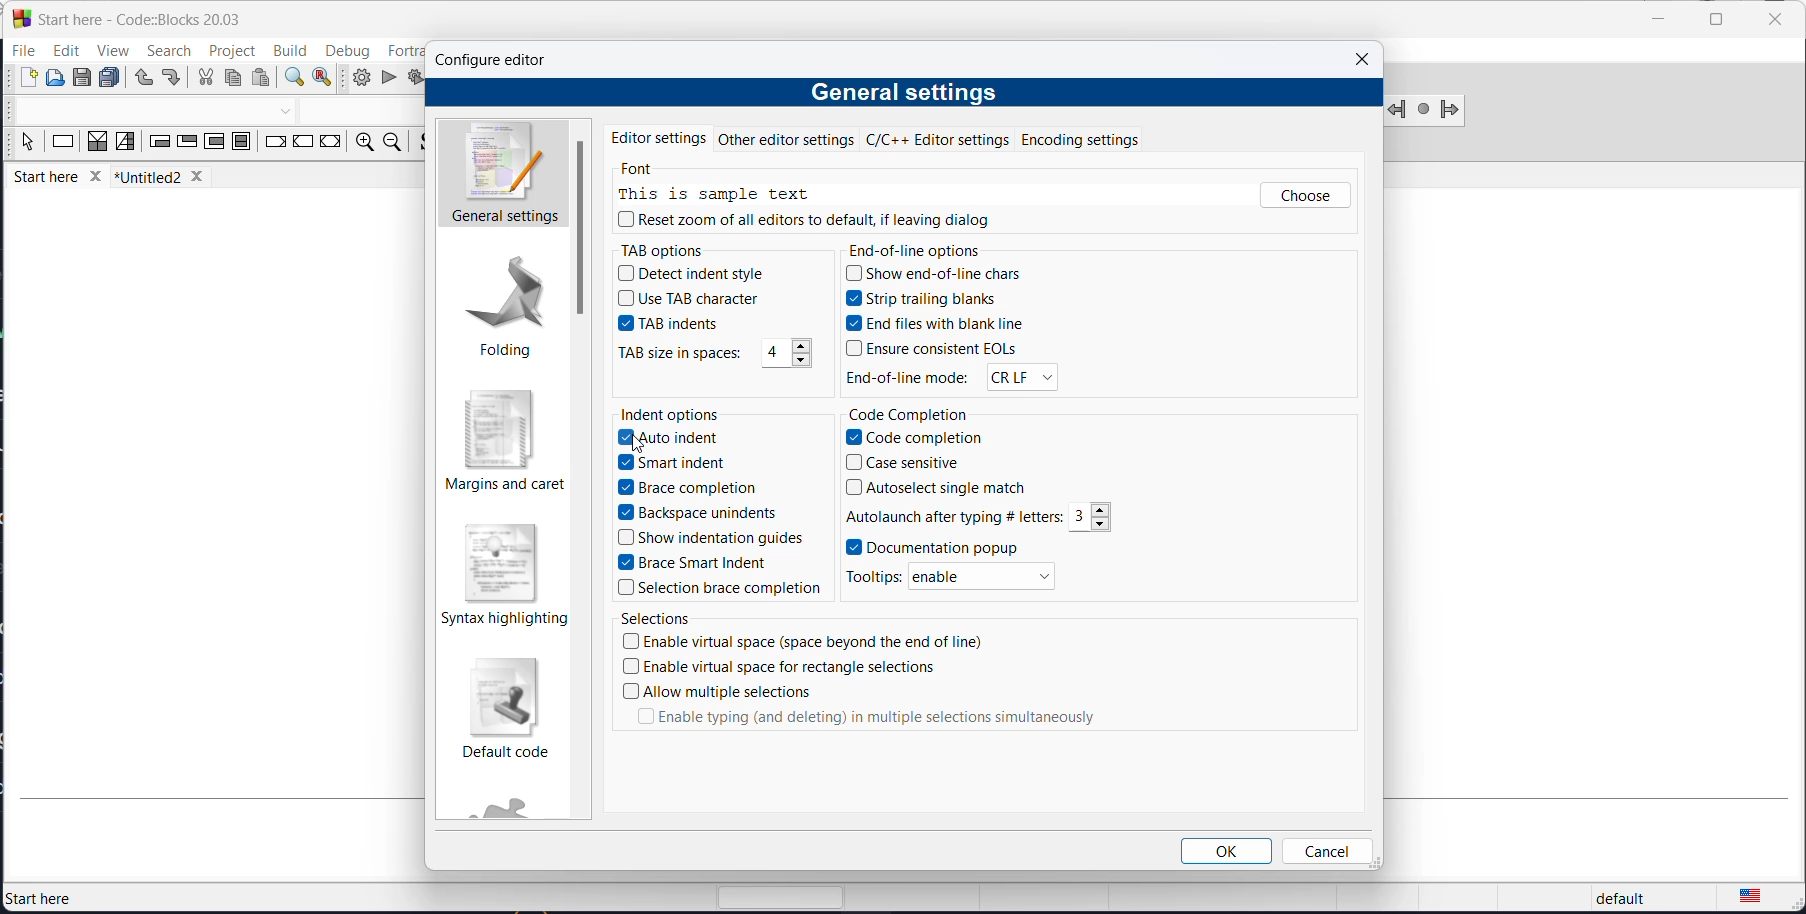 Image resolution: width=1806 pixels, height=914 pixels. I want to click on open, so click(57, 80).